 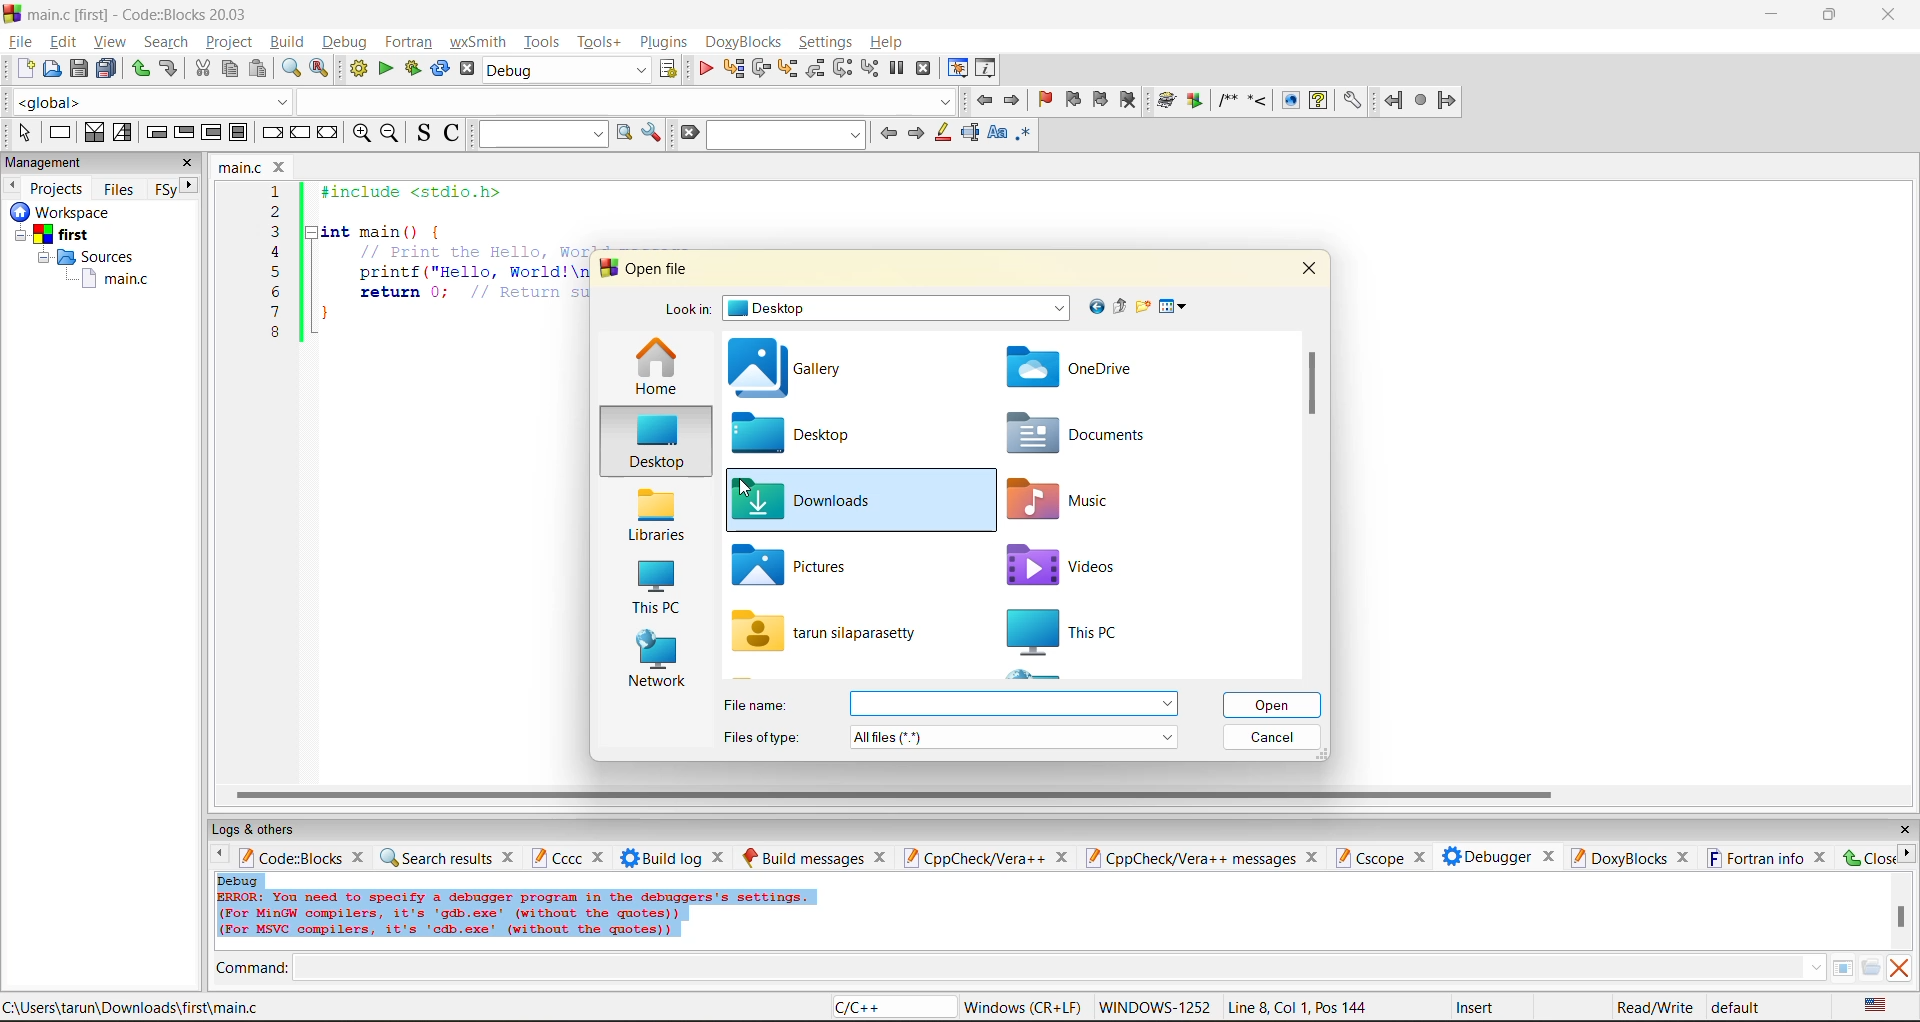 What do you see at coordinates (786, 68) in the screenshot?
I see `step into` at bounding box center [786, 68].